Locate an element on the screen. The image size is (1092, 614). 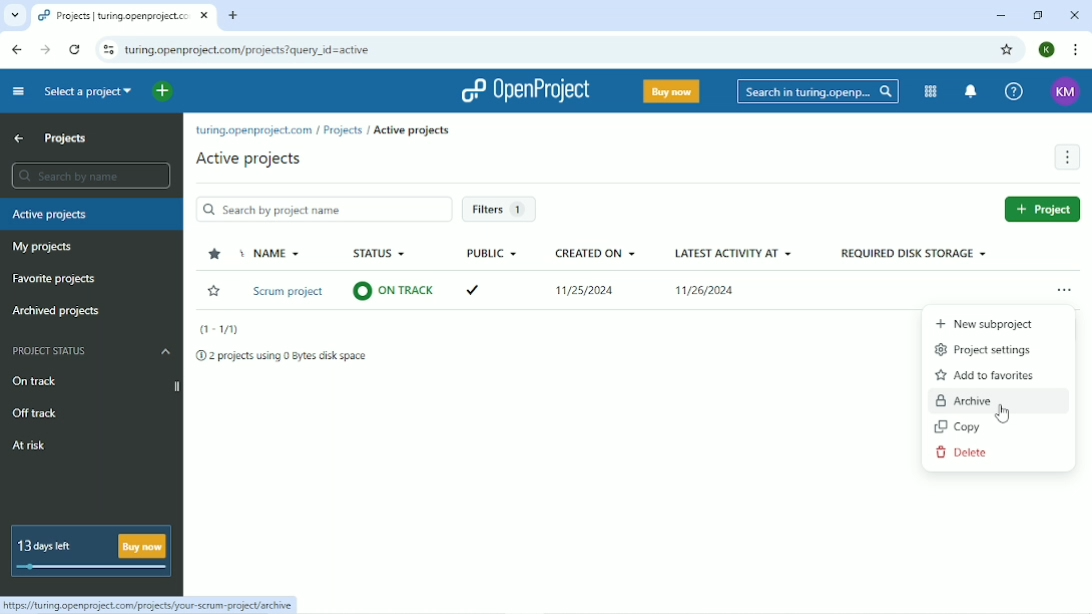
On track is located at coordinates (95, 383).